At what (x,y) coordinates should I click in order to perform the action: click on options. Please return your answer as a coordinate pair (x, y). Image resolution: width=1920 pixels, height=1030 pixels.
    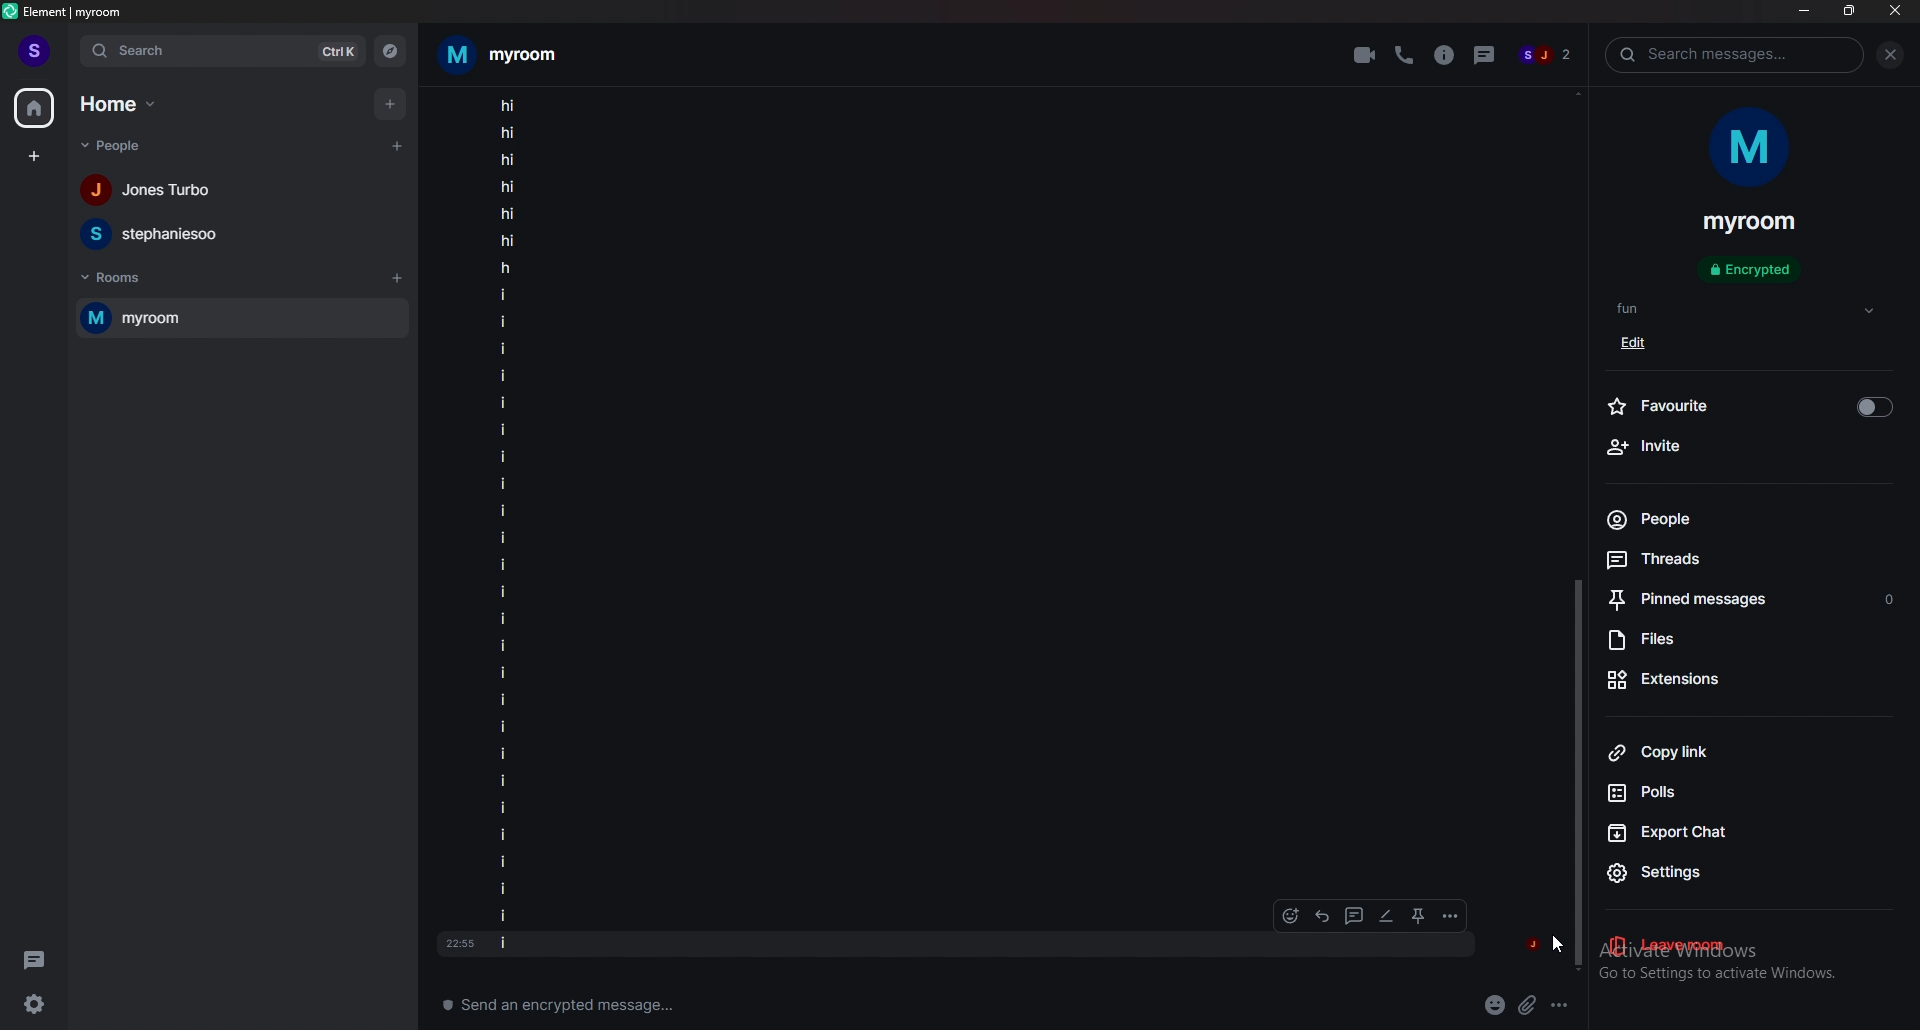
    Looking at the image, I should click on (1447, 916).